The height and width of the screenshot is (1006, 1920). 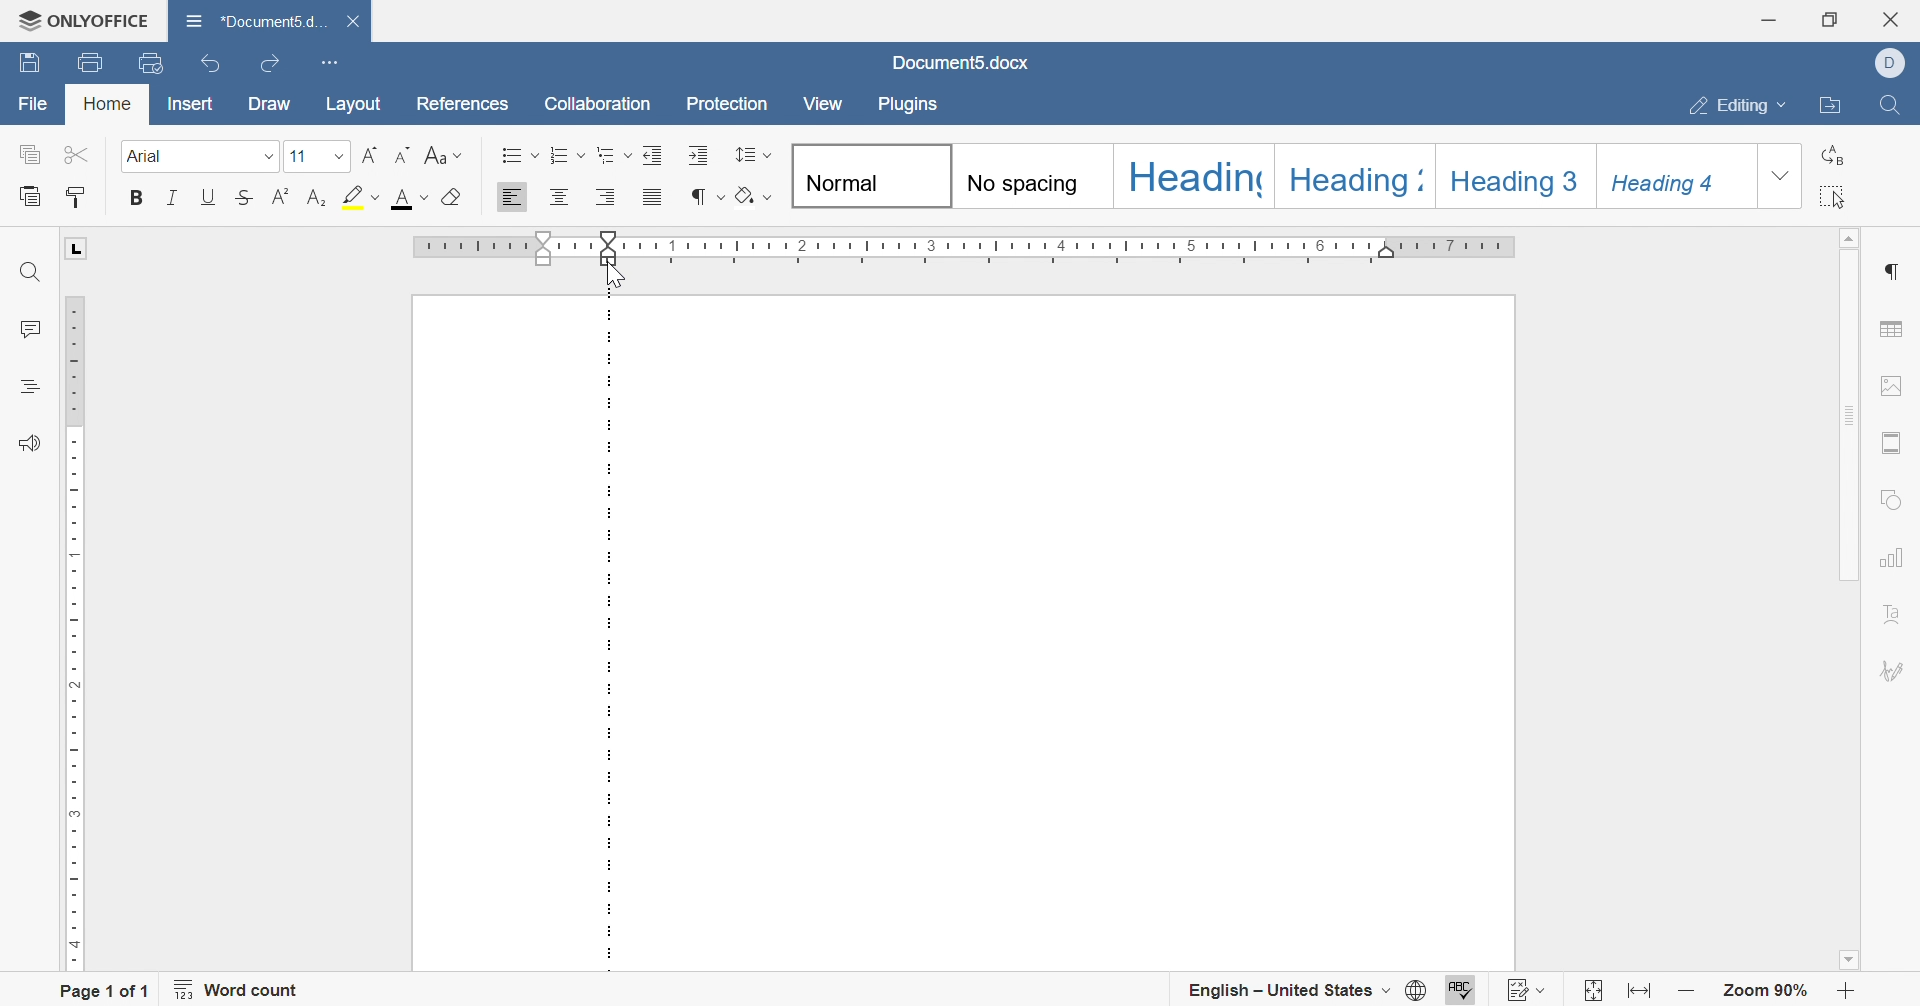 What do you see at coordinates (1638, 991) in the screenshot?
I see `fit to width` at bounding box center [1638, 991].